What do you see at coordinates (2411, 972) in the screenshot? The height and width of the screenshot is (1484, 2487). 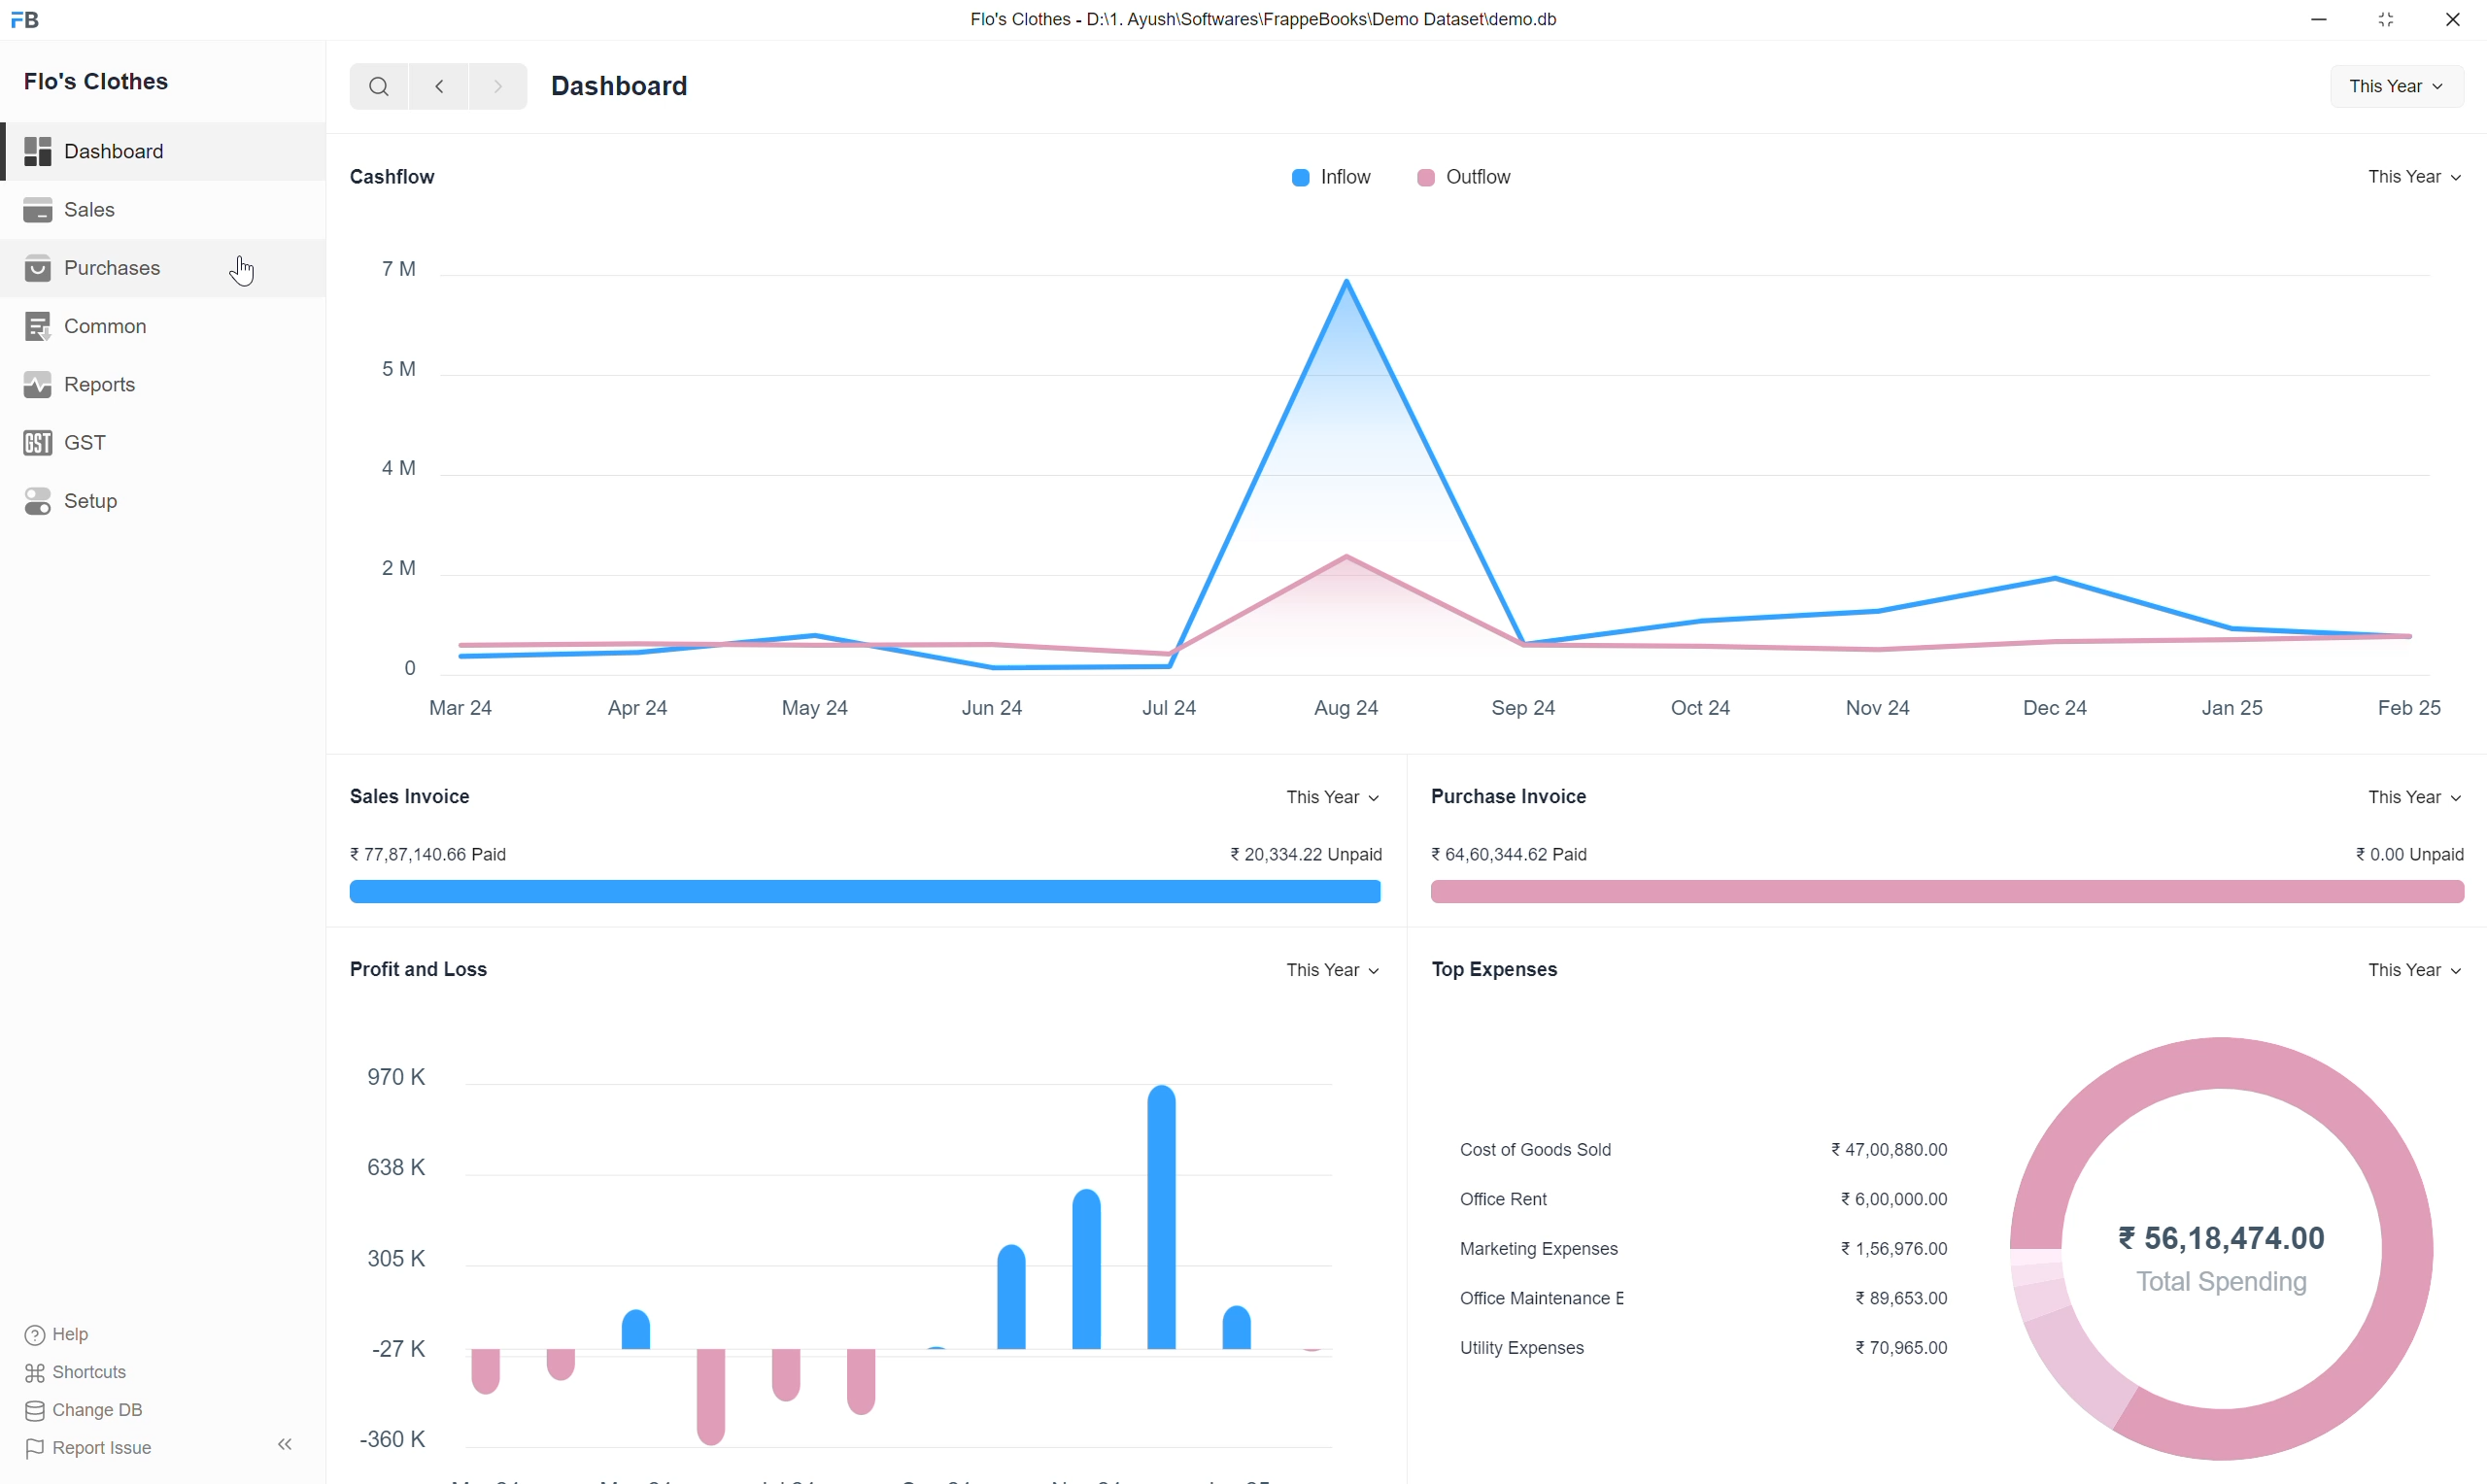 I see `This year` at bounding box center [2411, 972].